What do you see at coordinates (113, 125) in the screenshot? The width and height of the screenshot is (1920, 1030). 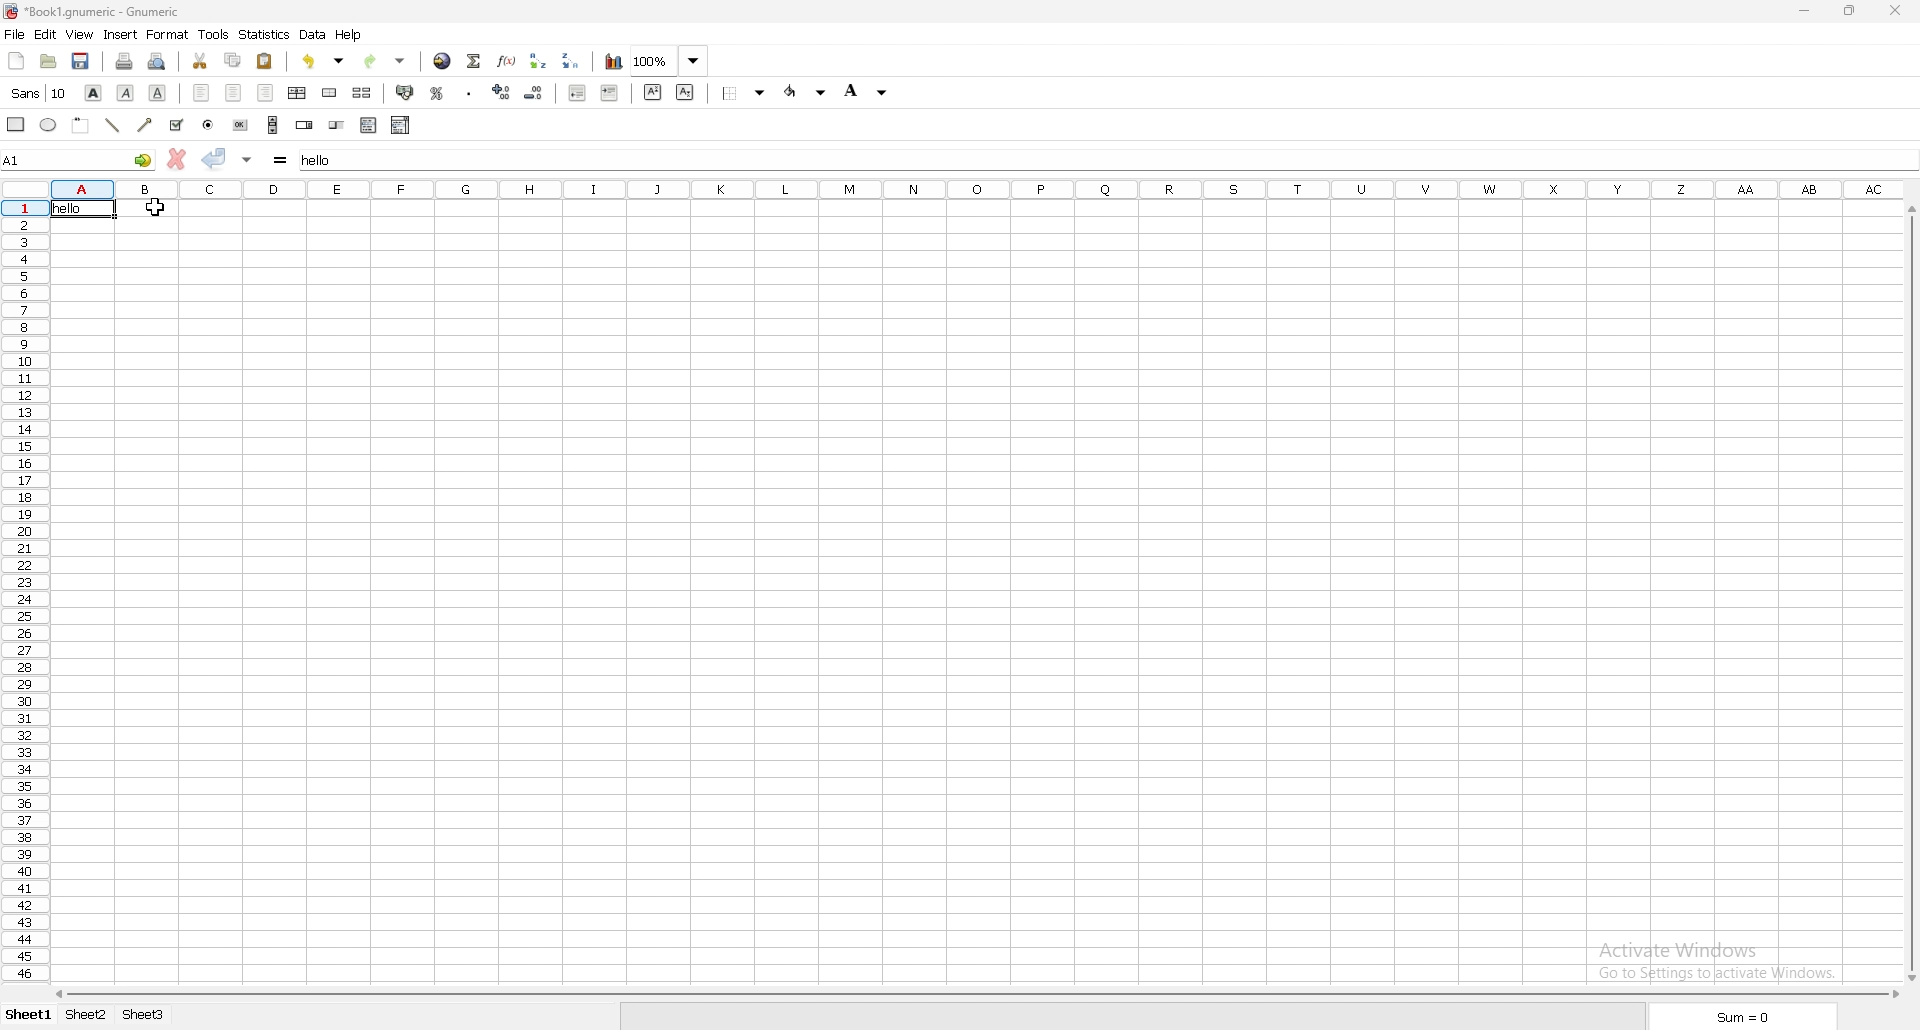 I see `line` at bounding box center [113, 125].